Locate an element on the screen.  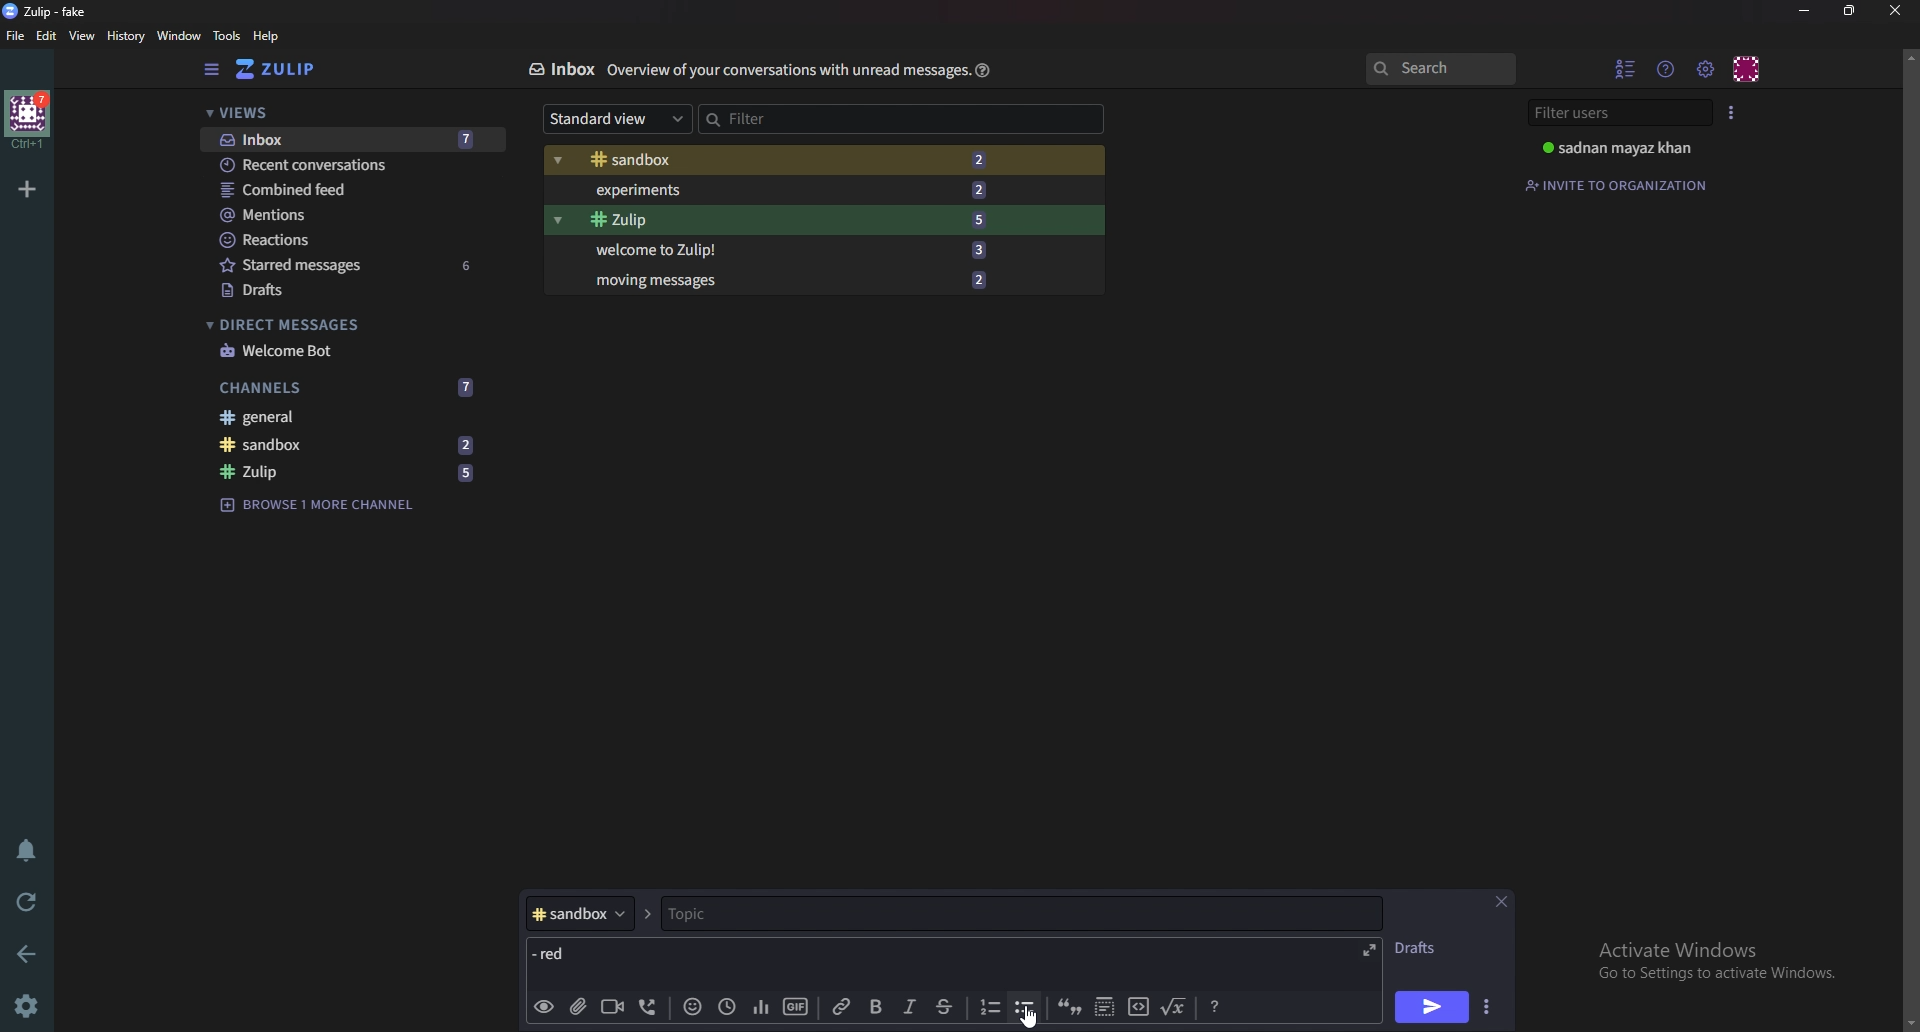
welcome bot is located at coordinates (347, 351).